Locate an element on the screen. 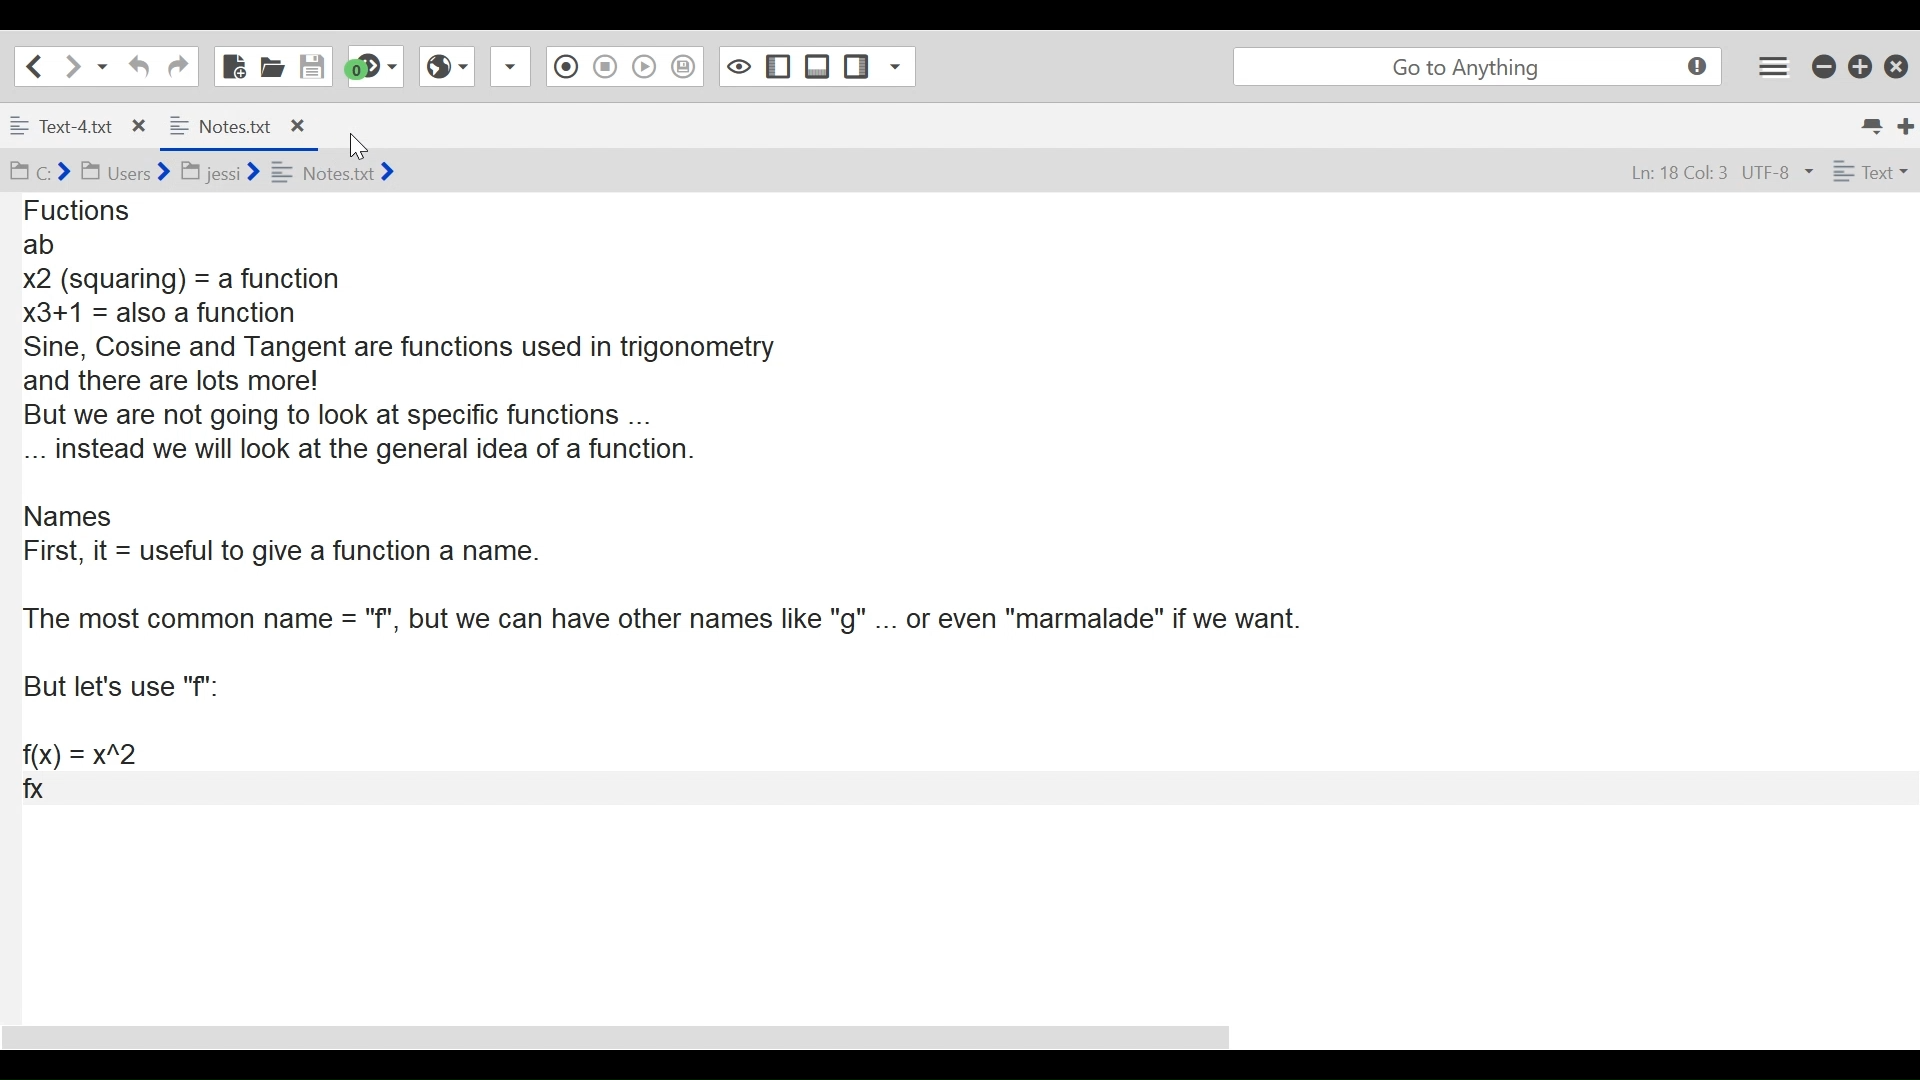  text-4.txt is located at coordinates (64, 127).